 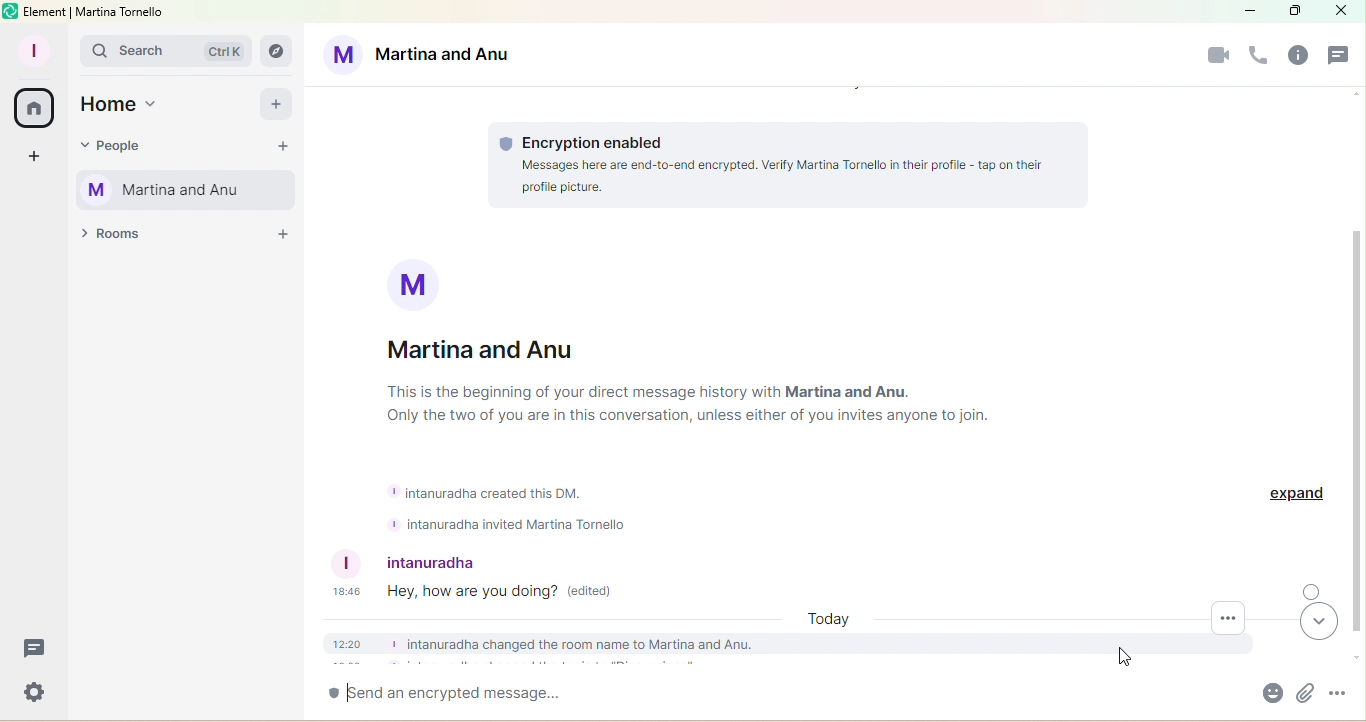 I want to click on element, so click(x=46, y=12).